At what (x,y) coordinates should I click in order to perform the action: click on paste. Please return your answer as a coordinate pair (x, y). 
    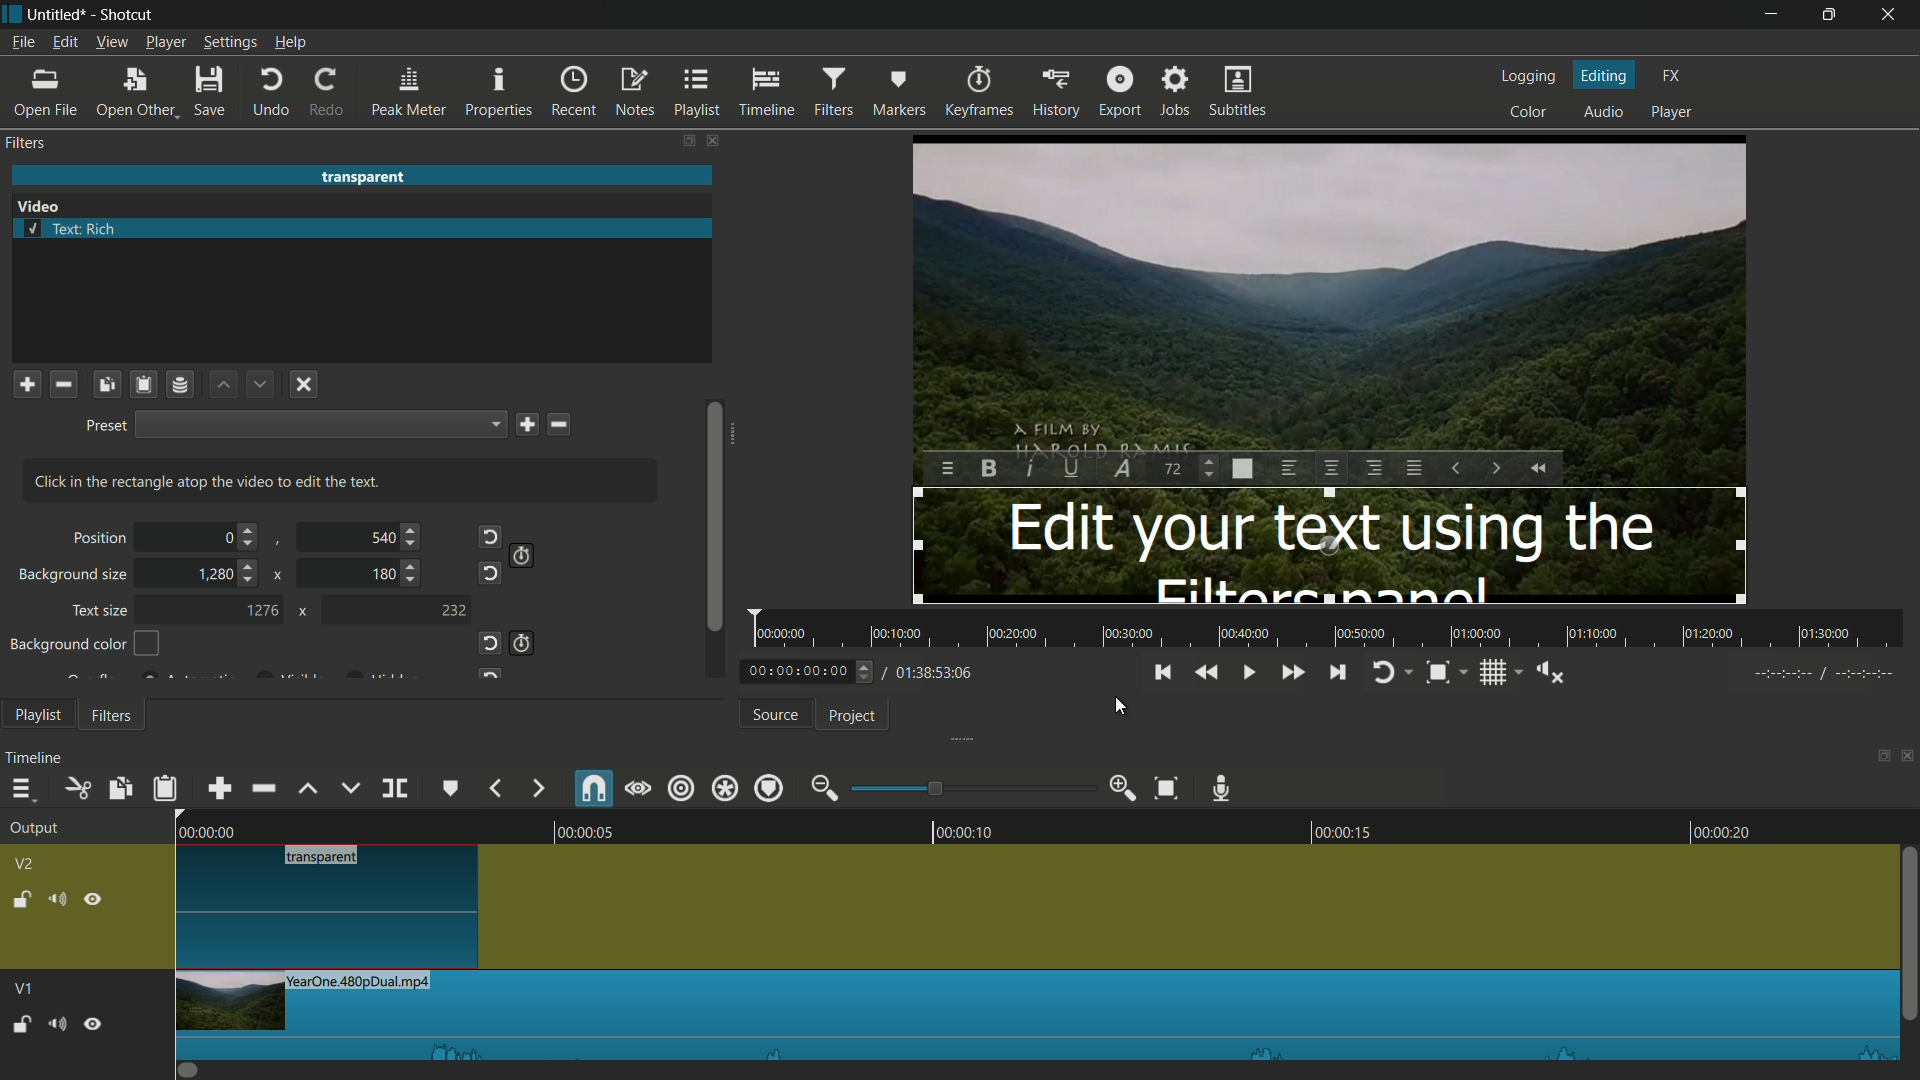
    Looking at the image, I should click on (164, 787).